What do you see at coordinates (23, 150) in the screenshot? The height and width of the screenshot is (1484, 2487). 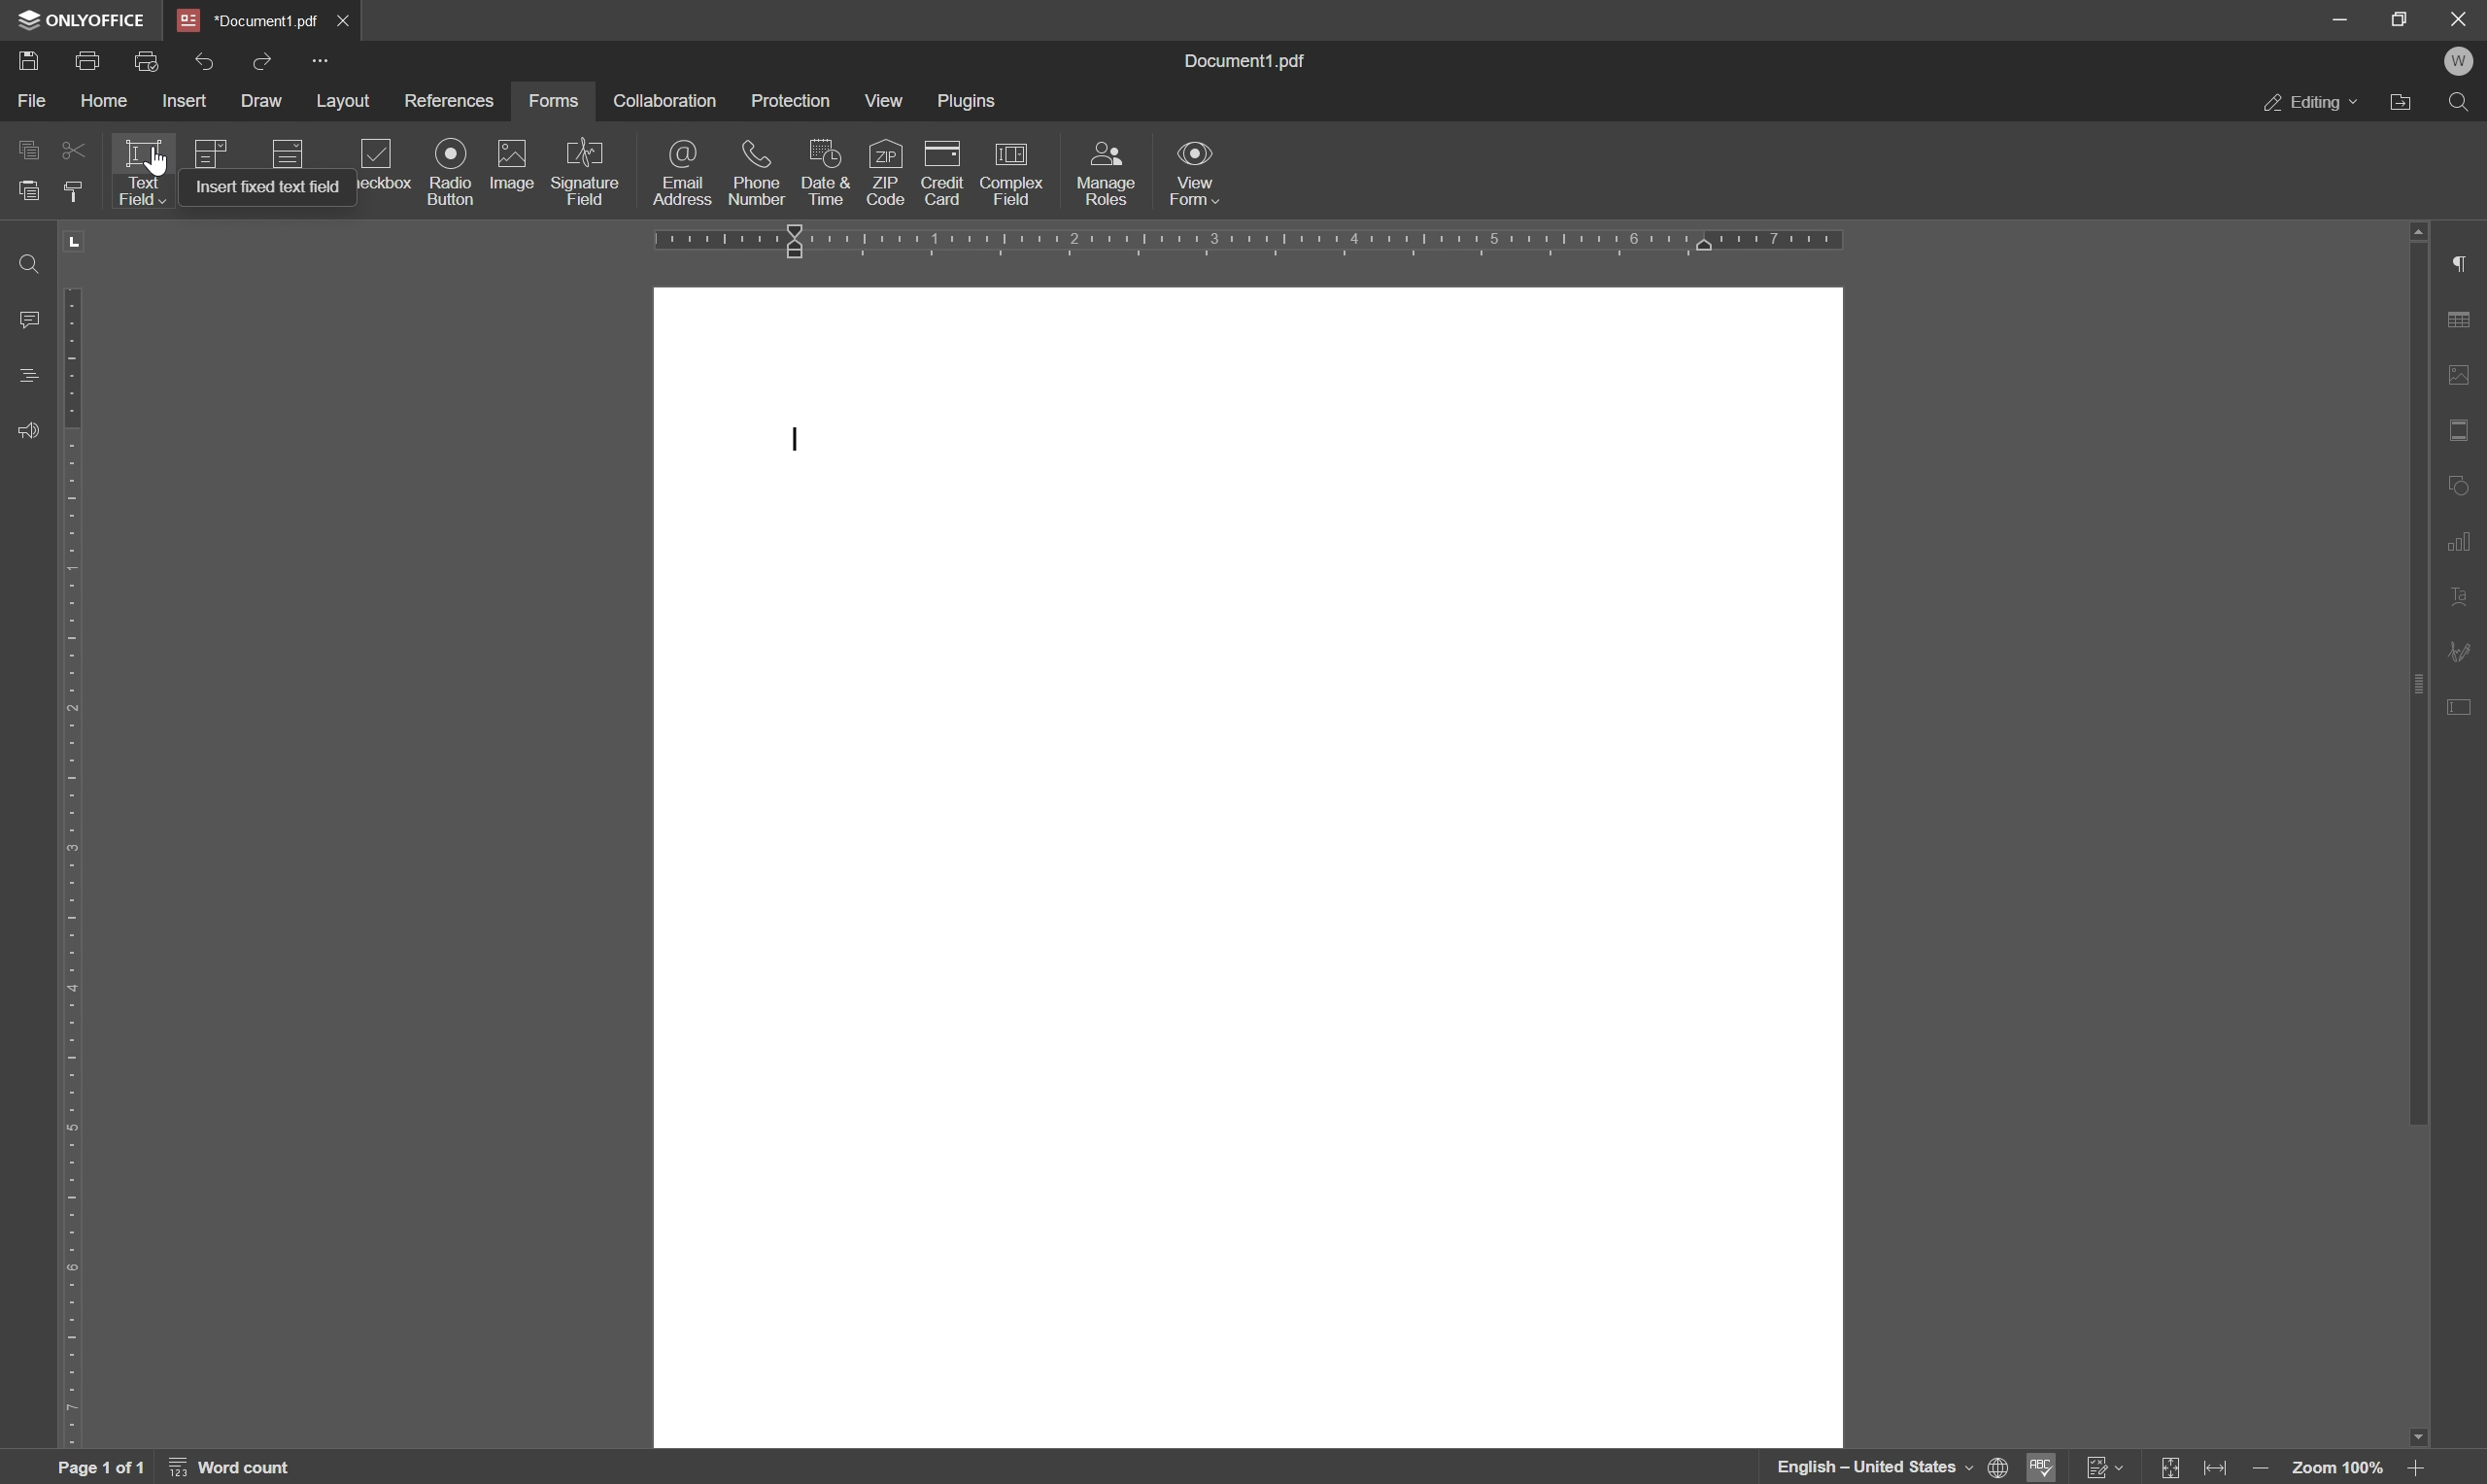 I see `copy` at bounding box center [23, 150].